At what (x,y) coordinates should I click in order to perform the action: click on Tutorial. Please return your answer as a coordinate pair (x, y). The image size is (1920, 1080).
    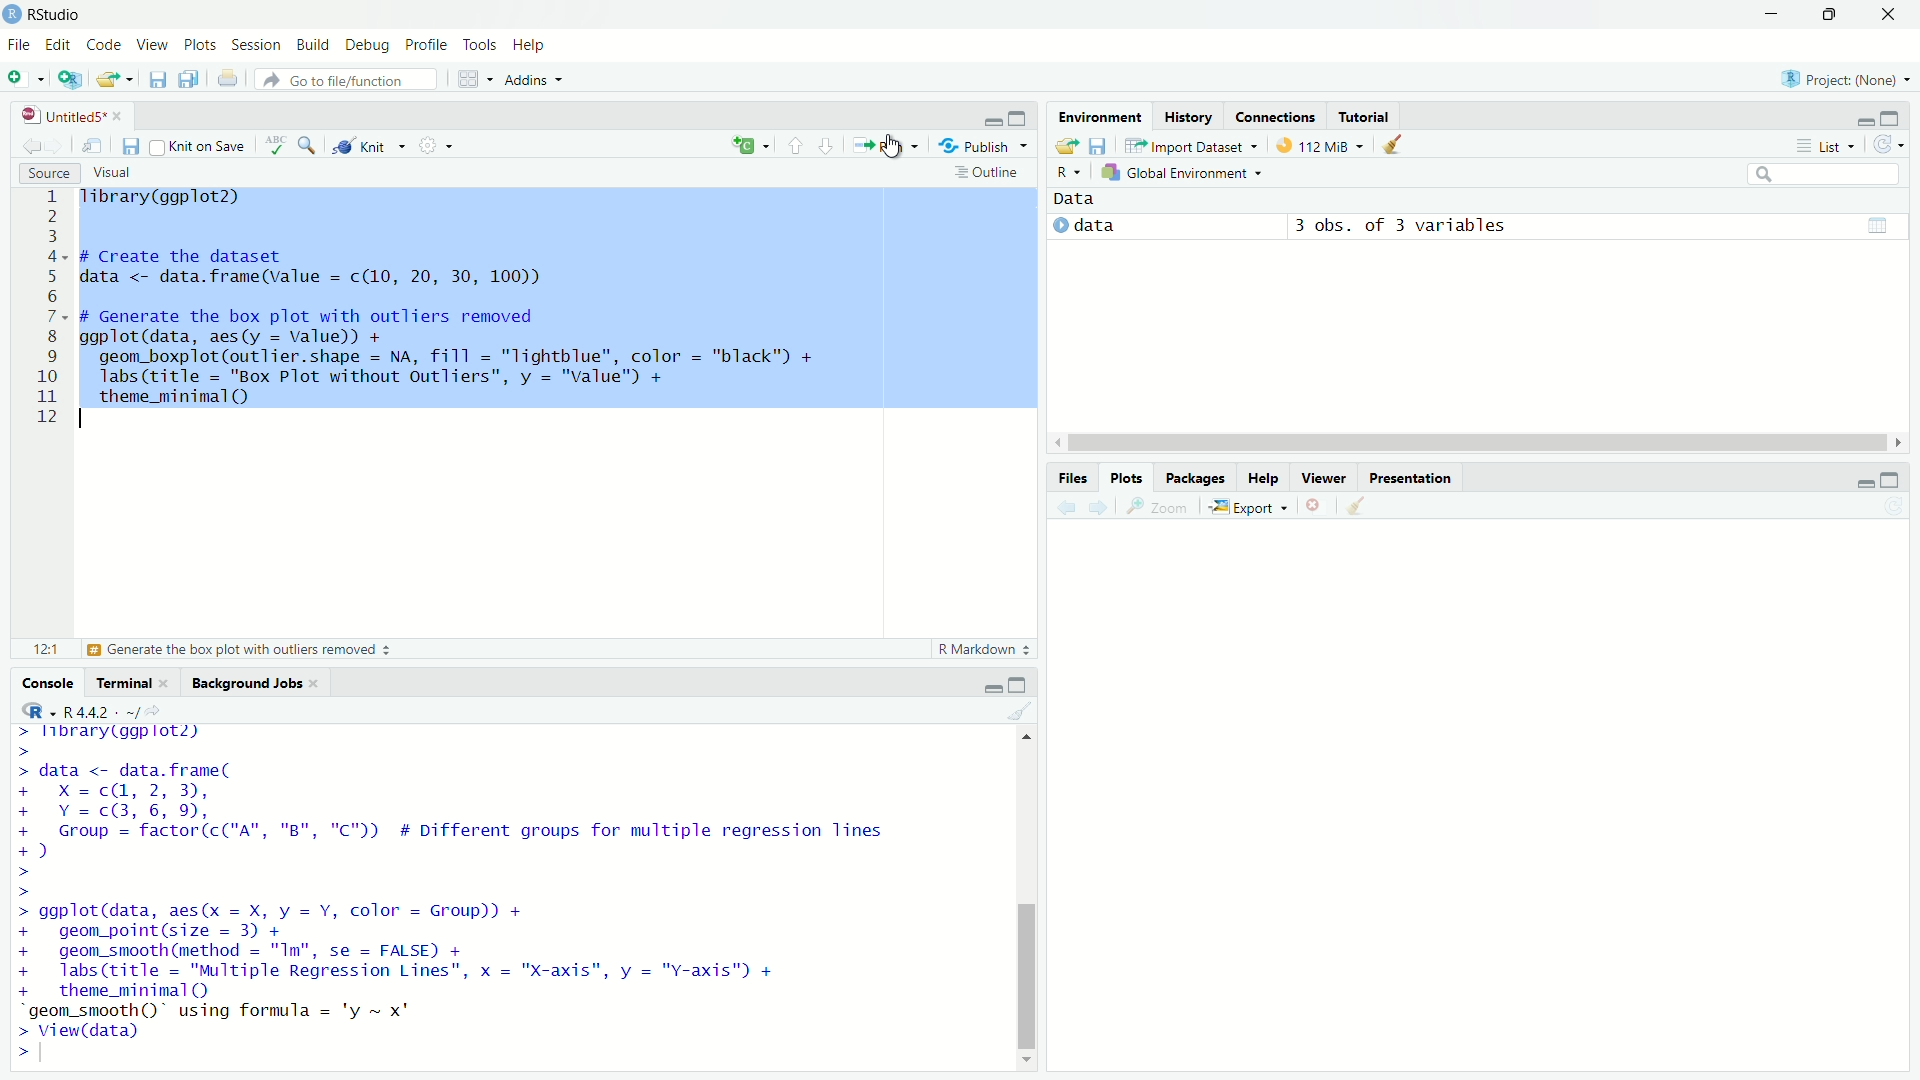
    Looking at the image, I should click on (1366, 114).